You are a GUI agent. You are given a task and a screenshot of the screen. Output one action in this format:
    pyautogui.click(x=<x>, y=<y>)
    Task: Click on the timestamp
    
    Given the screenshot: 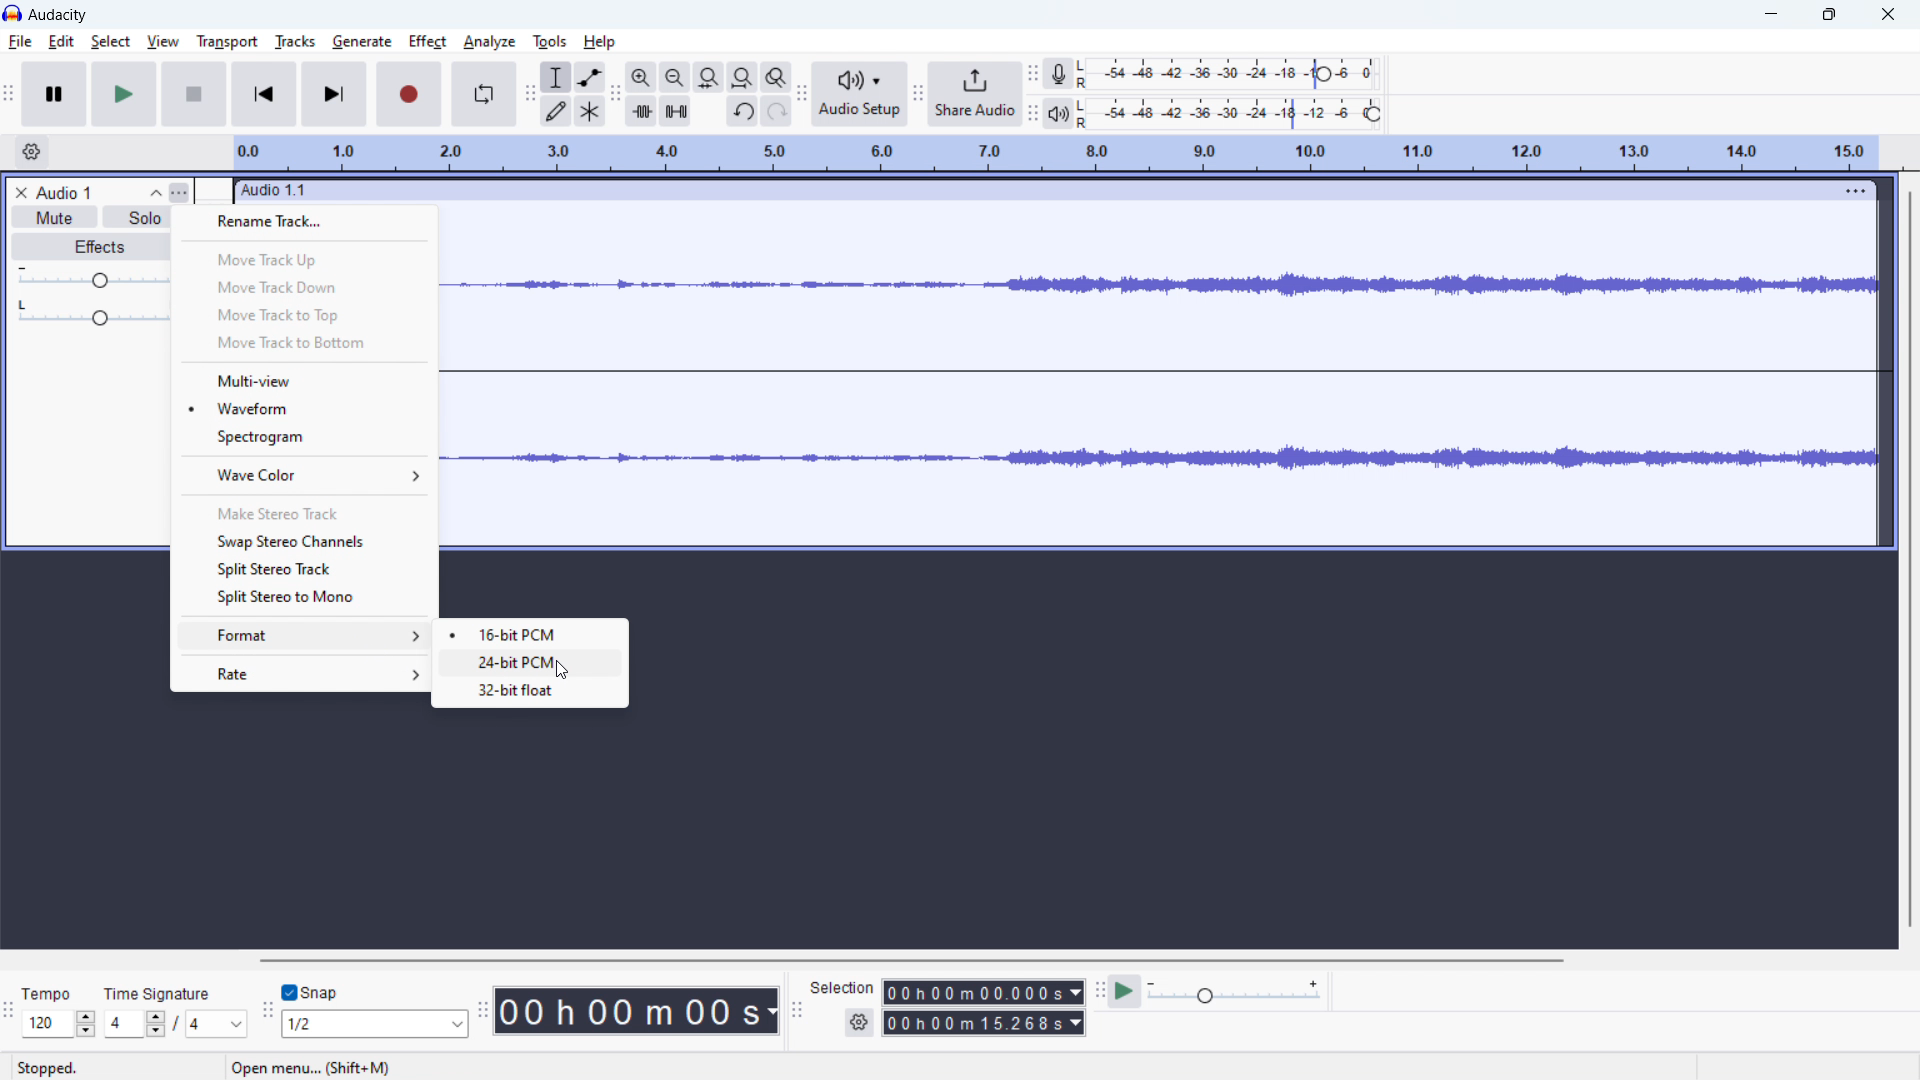 What is the action you would take?
    pyautogui.click(x=637, y=1009)
    